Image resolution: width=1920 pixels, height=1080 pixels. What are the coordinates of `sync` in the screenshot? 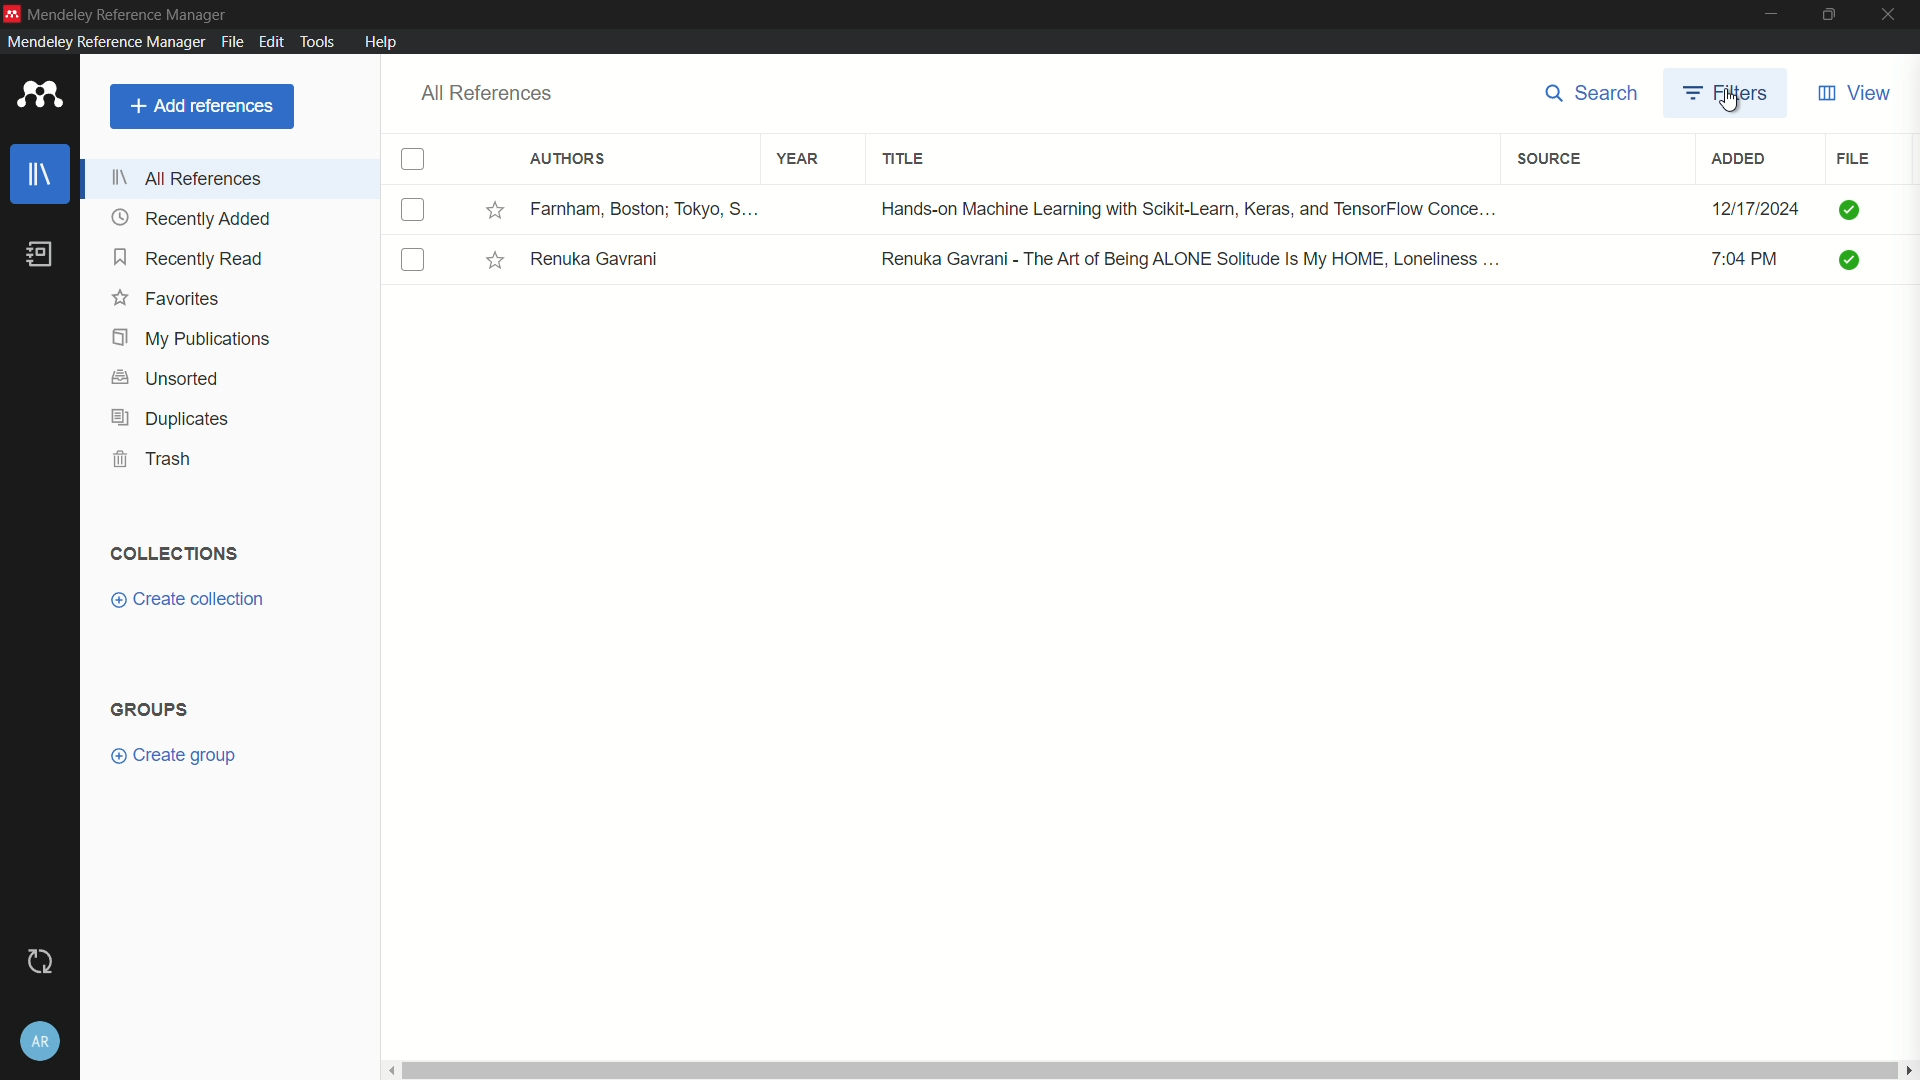 It's located at (41, 962).